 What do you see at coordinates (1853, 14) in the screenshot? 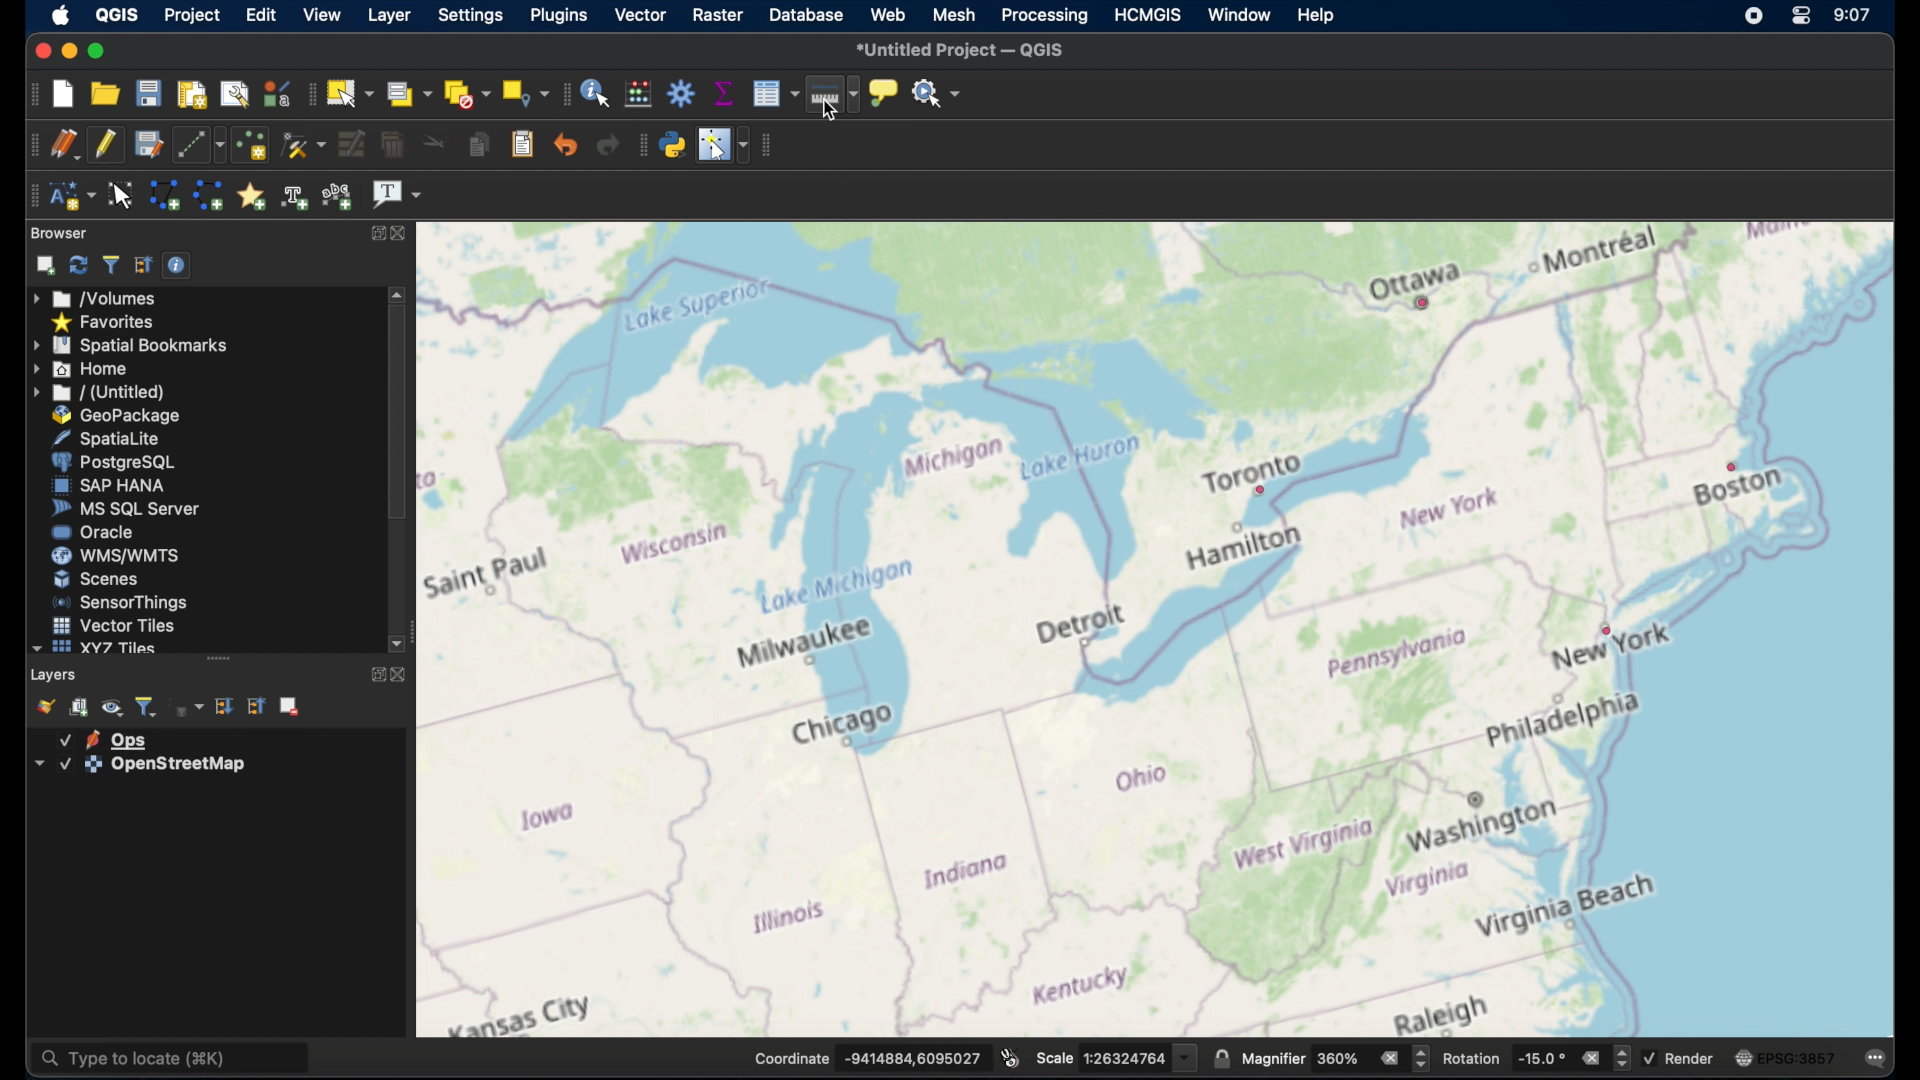
I see `time` at bounding box center [1853, 14].